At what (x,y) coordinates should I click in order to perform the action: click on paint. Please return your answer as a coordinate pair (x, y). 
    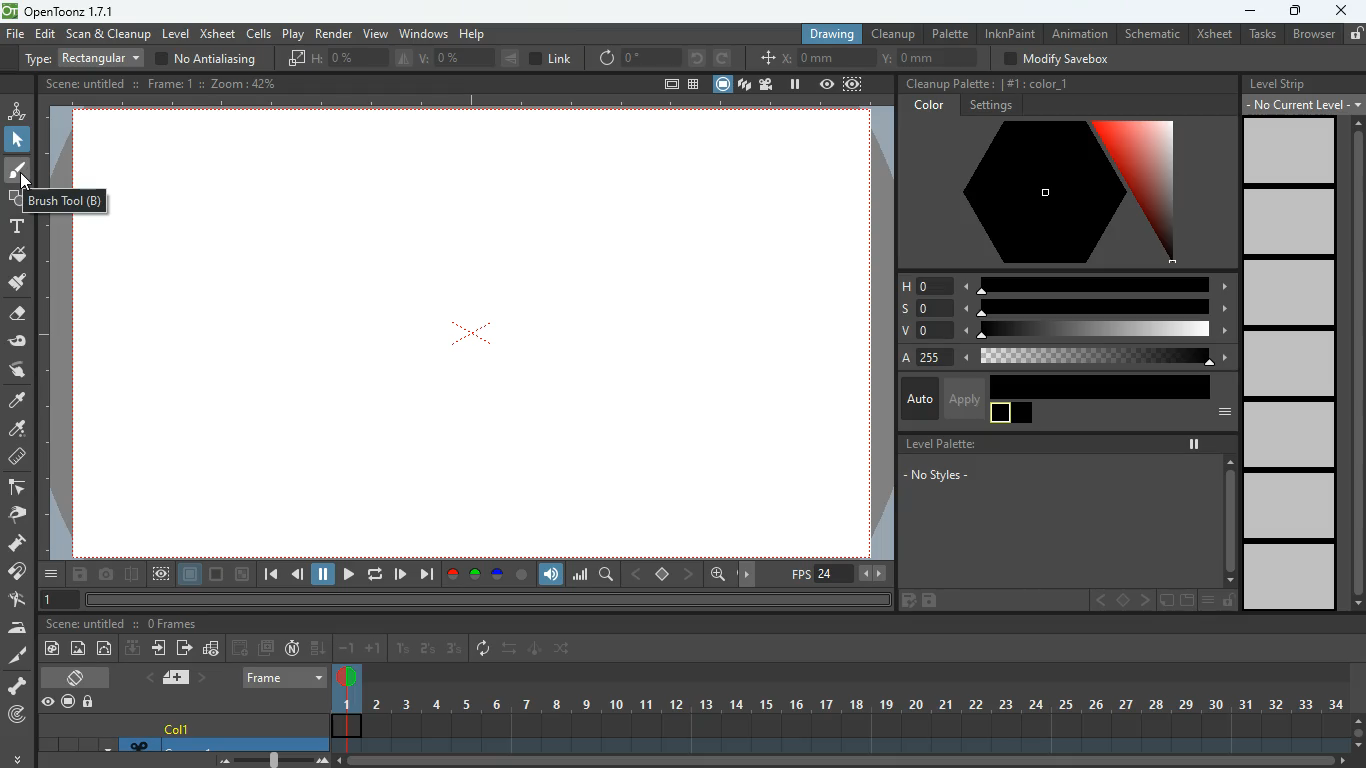
    Looking at the image, I should click on (50, 650).